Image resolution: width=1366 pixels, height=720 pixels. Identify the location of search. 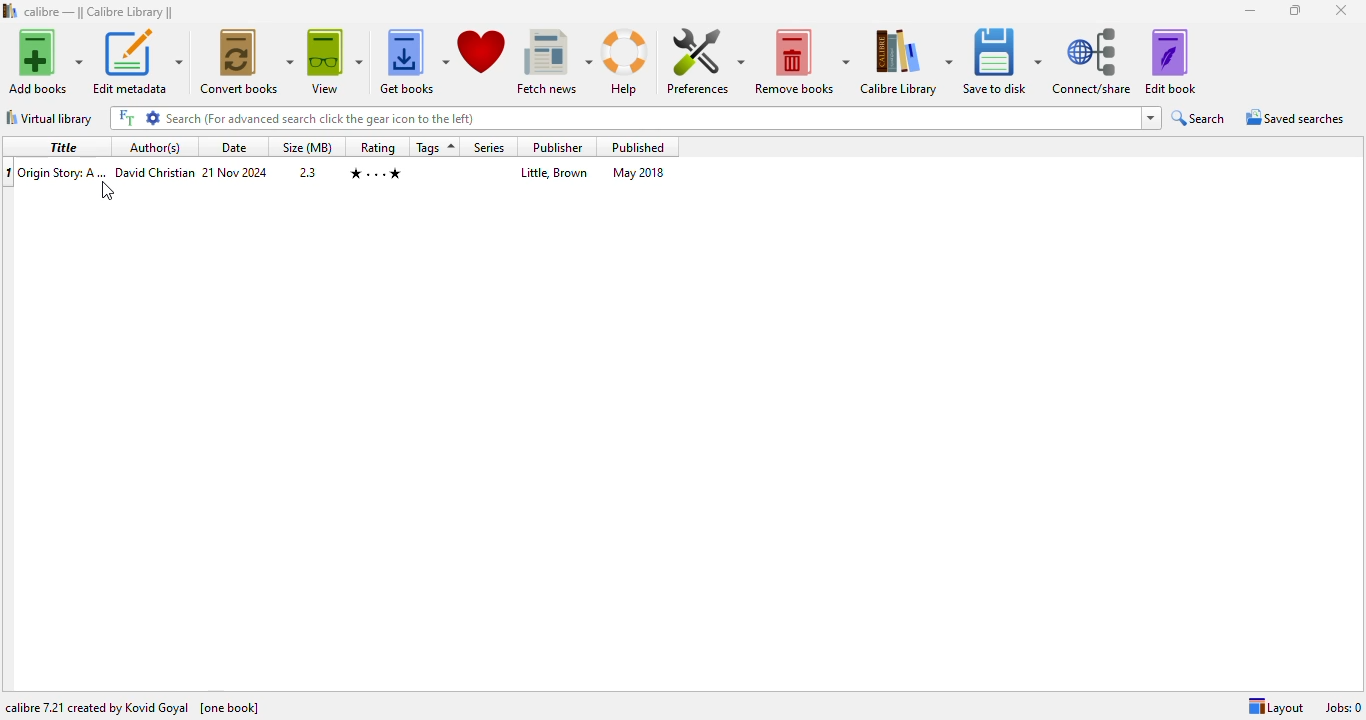
(623, 118).